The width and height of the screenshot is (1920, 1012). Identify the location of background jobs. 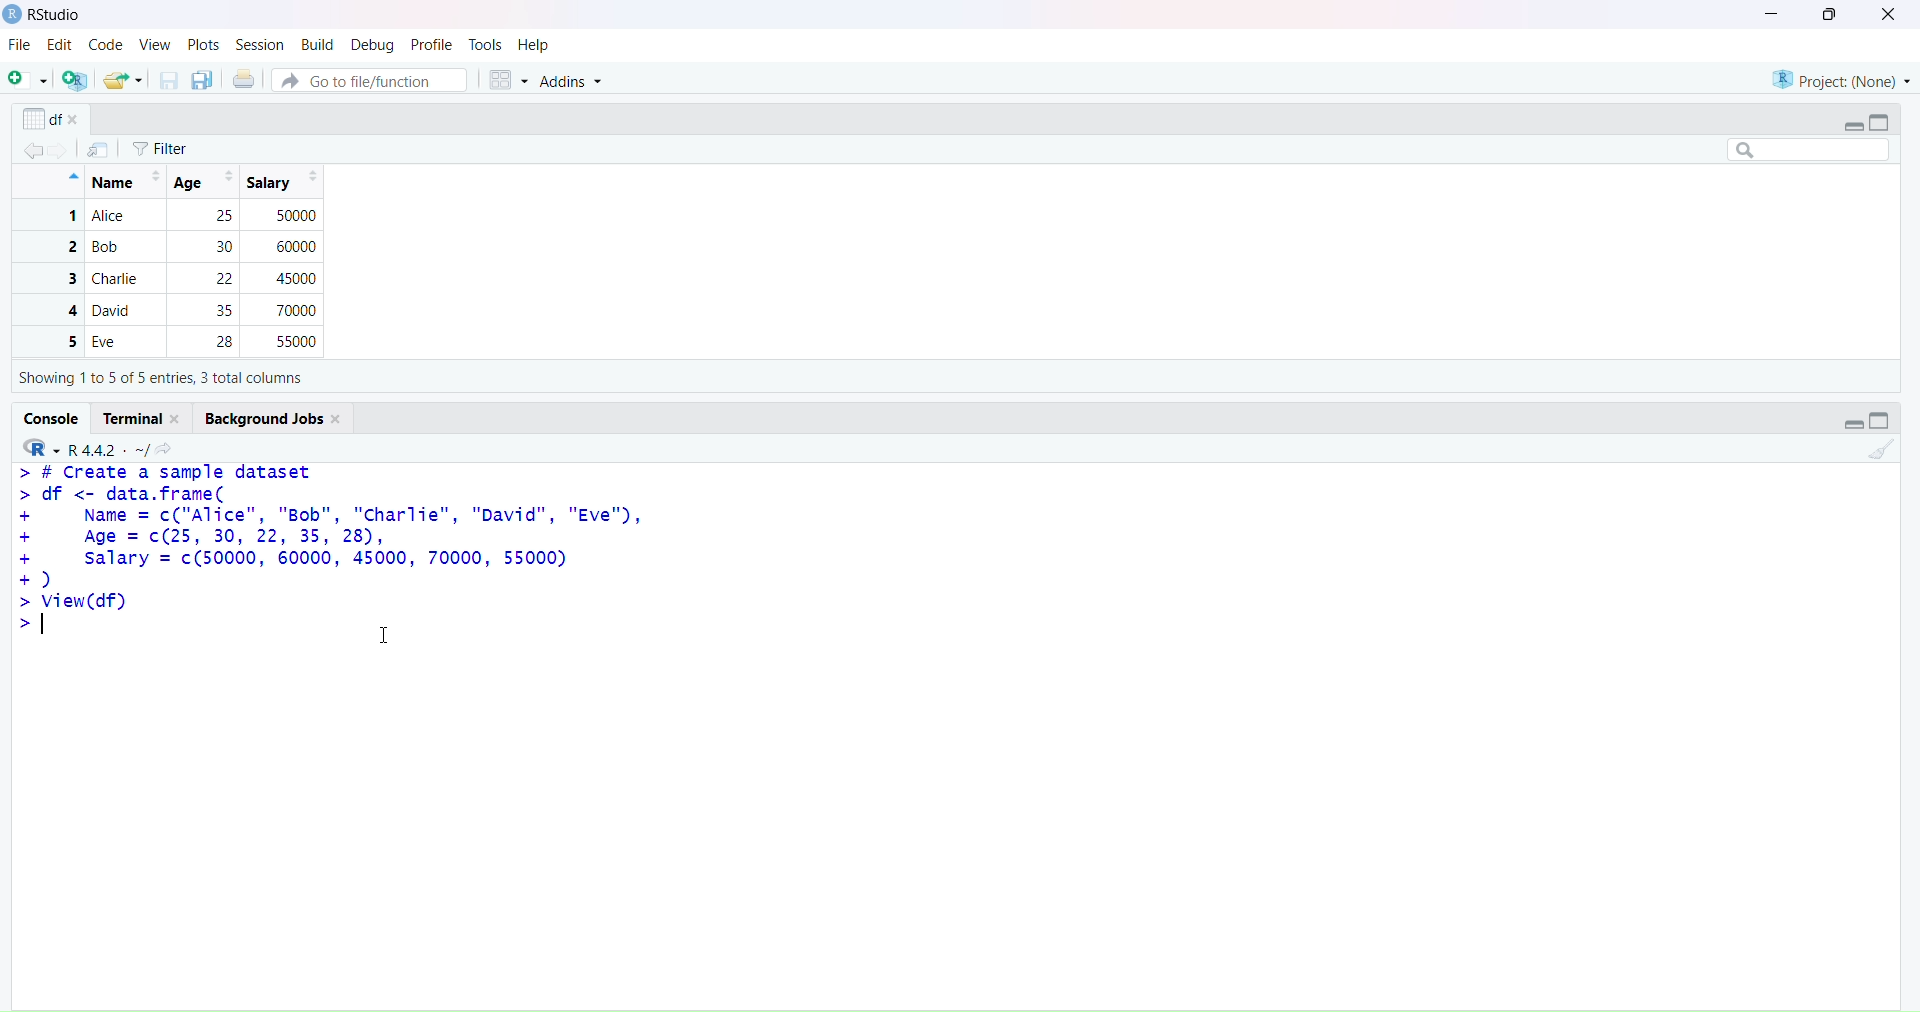
(275, 419).